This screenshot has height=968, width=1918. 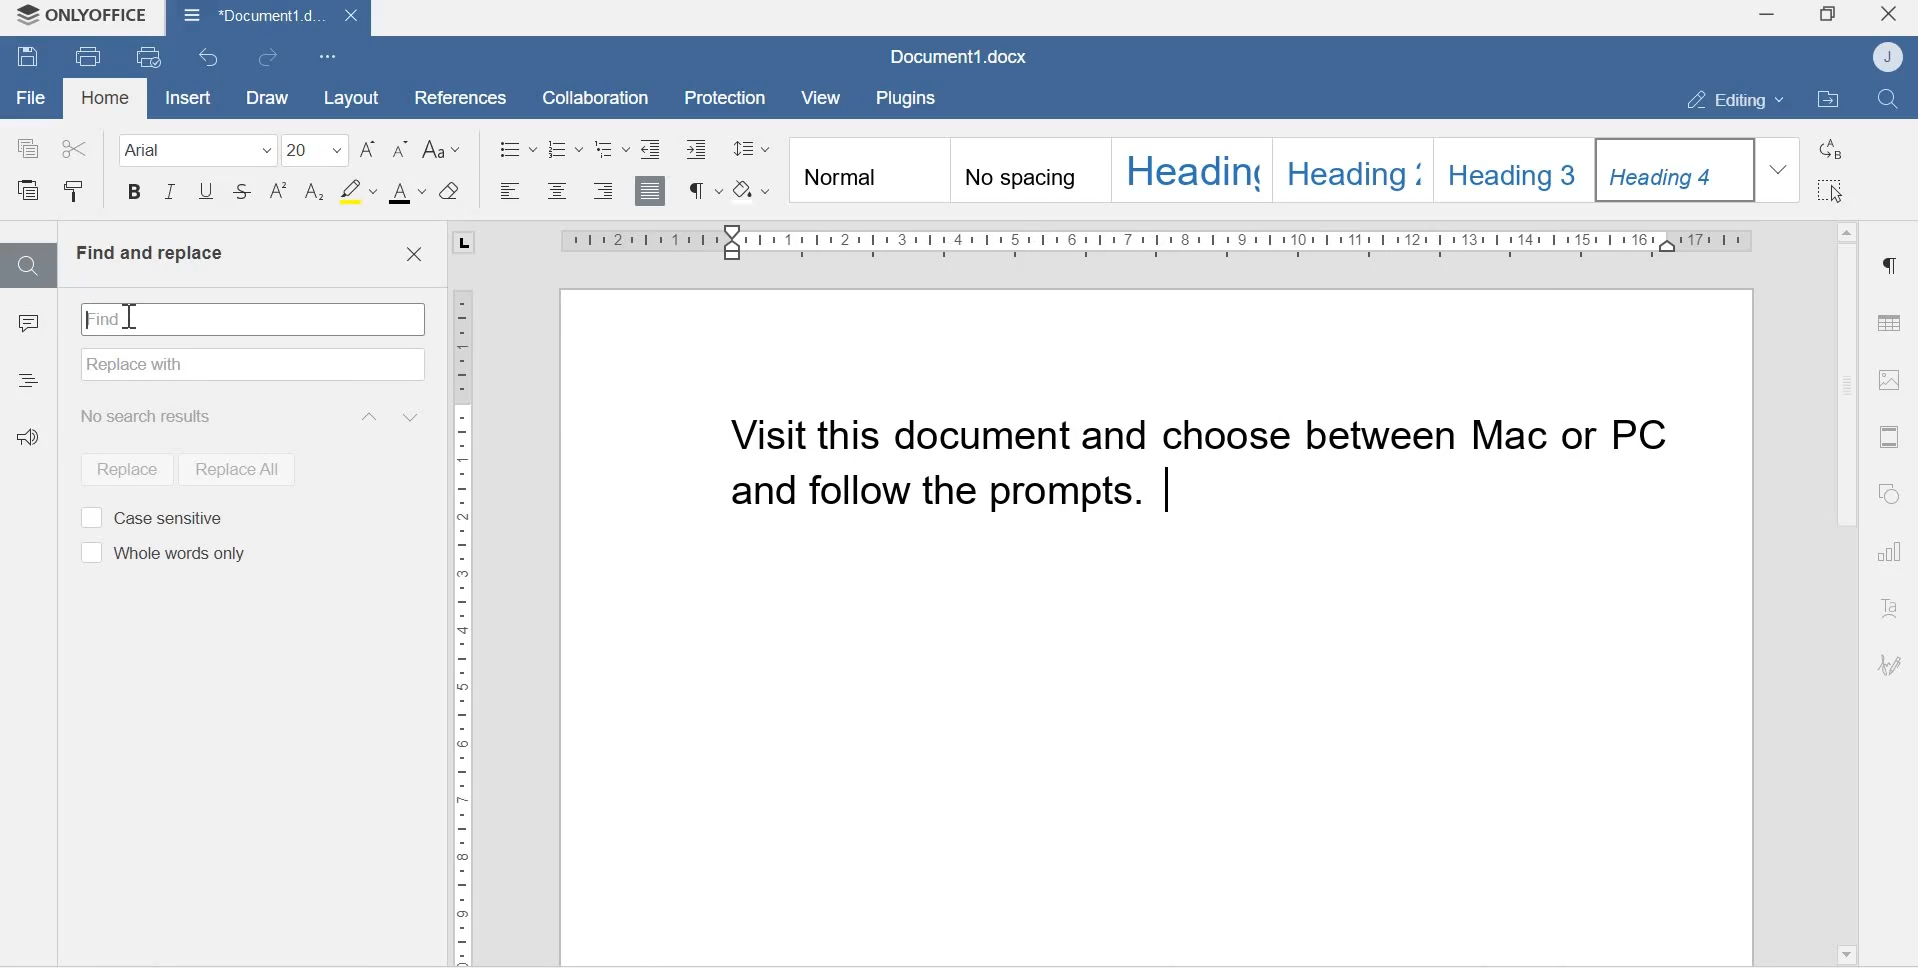 I want to click on Decrement font sizw, so click(x=401, y=150).